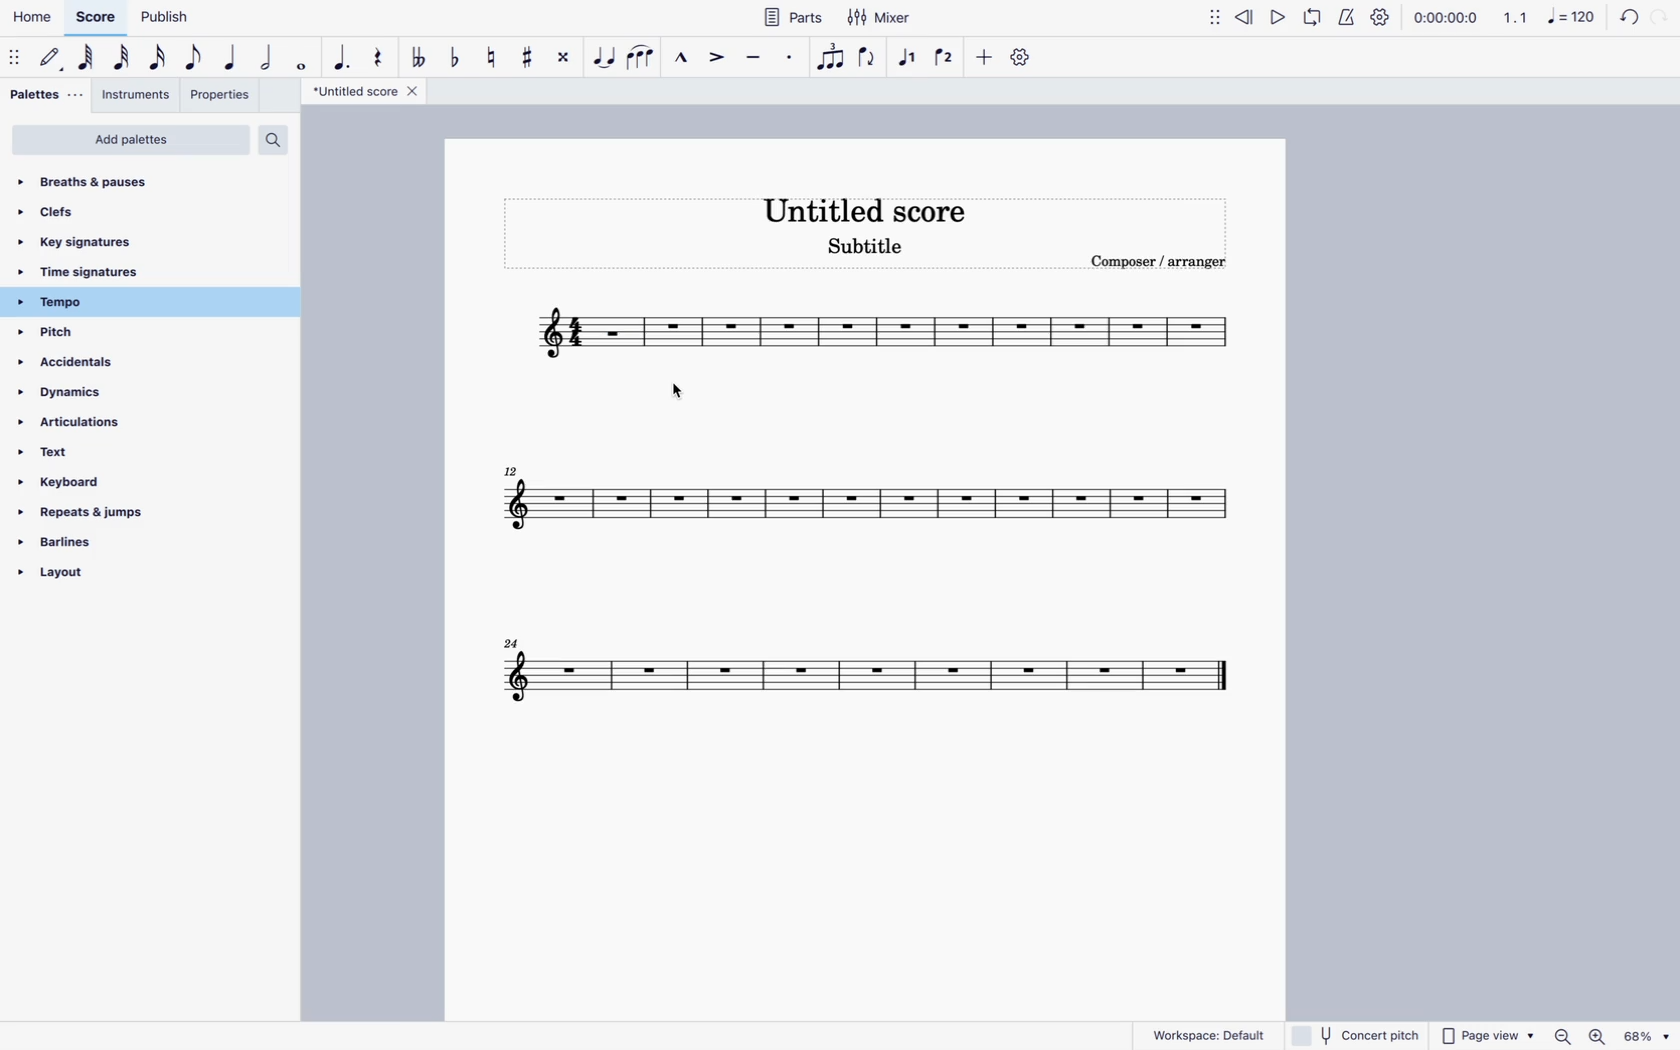 The width and height of the screenshot is (1680, 1050). What do you see at coordinates (620, 336) in the screenshot?
I see `piece transposed` at bounding box center [620, 336].